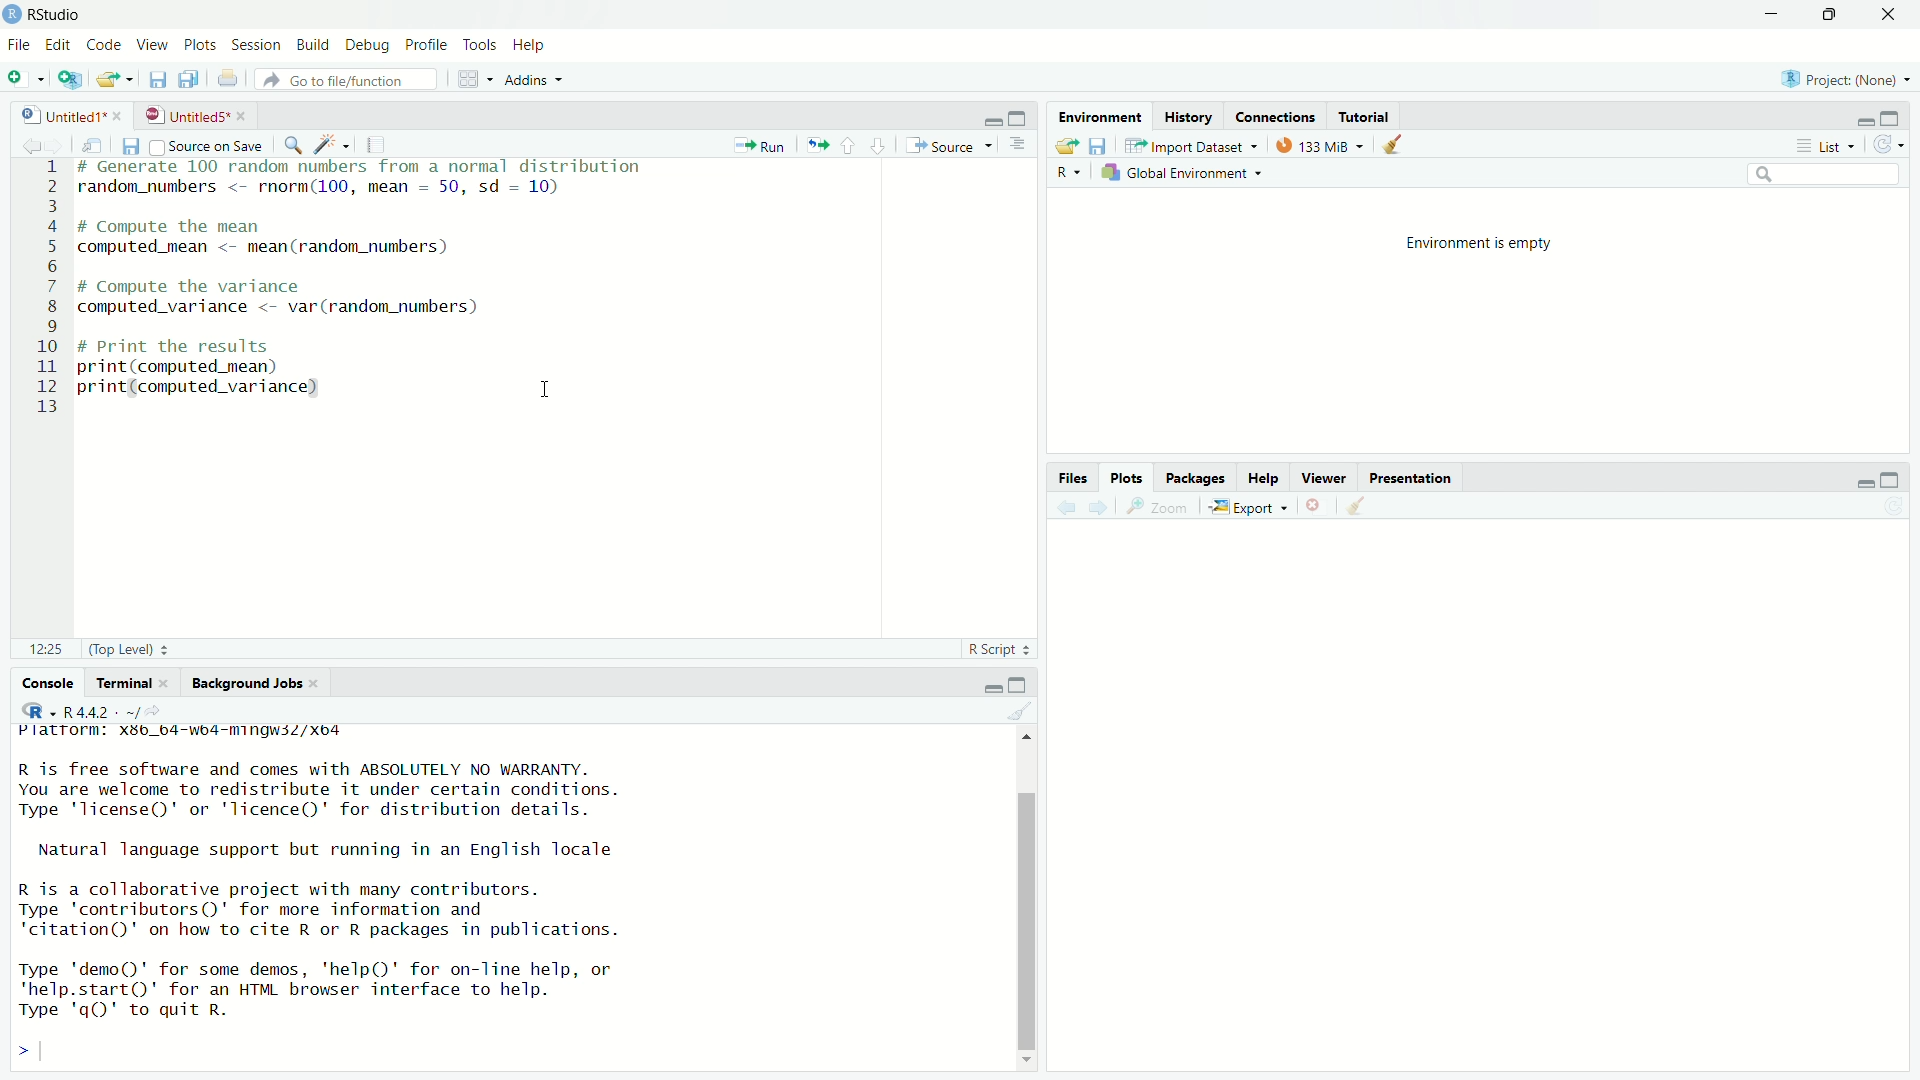  I want to click on # generate 100 random numbers from a normal distribution, so click(365, 167).